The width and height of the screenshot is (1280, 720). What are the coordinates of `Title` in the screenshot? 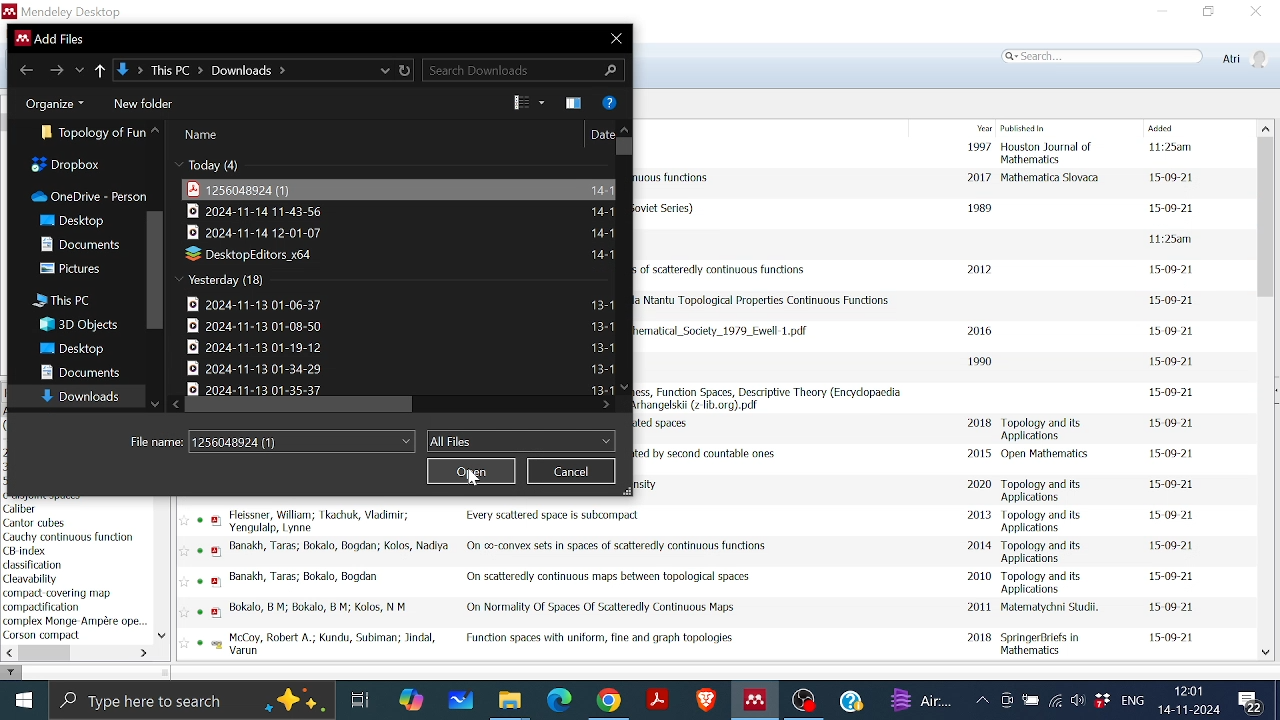 It's located at (556, 516).